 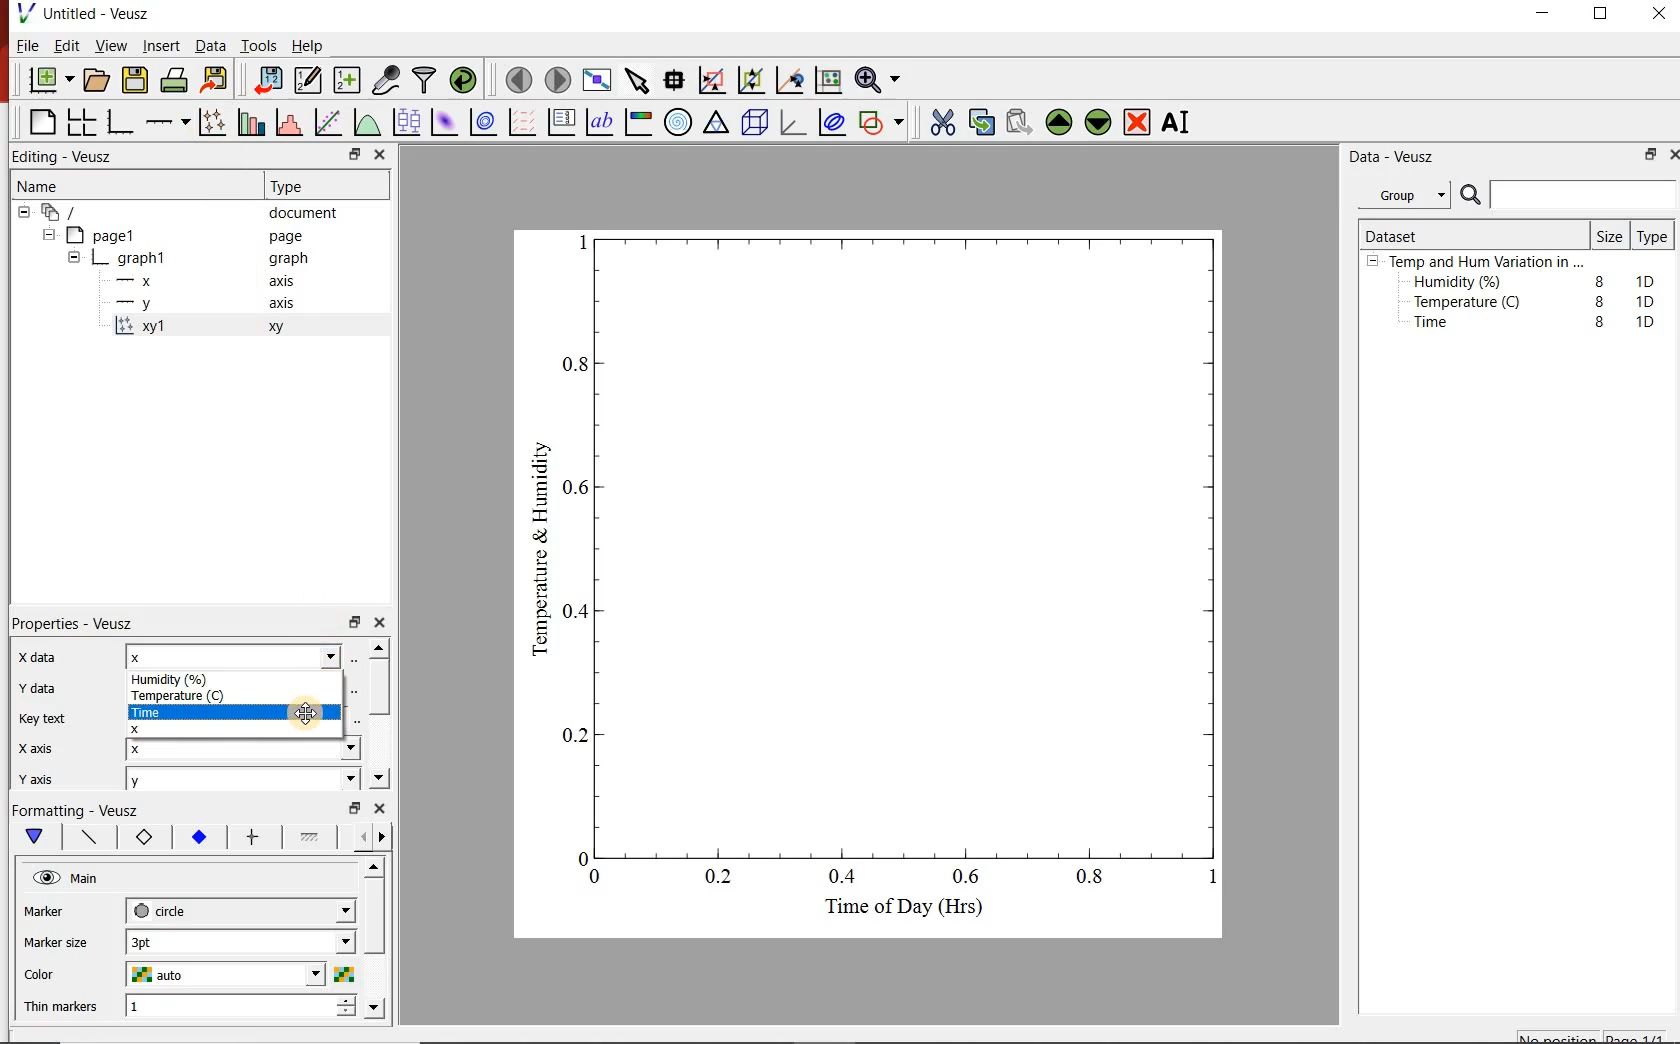 What do you see at coordinates (1206, 881) in the screenshot?
I see `1` at bounding box center [1206, 881].